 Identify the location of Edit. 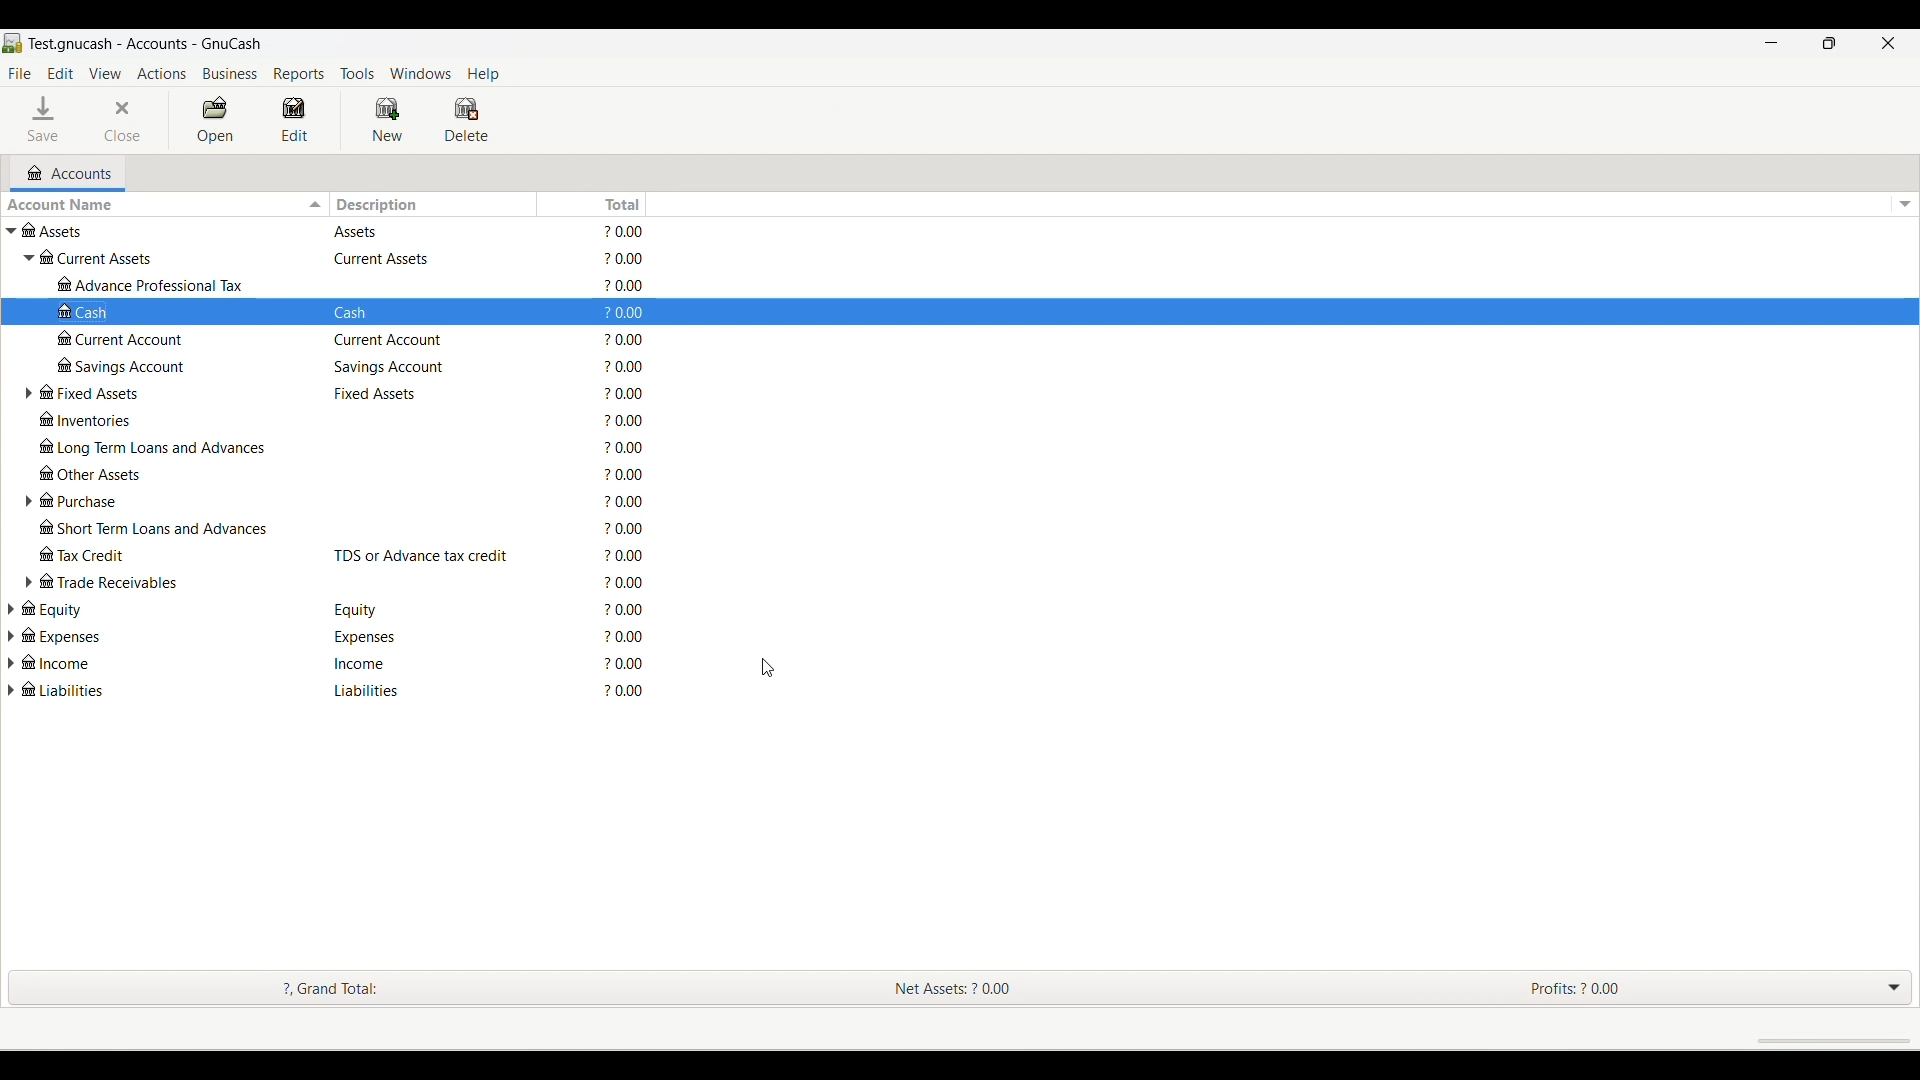
(61, 73).